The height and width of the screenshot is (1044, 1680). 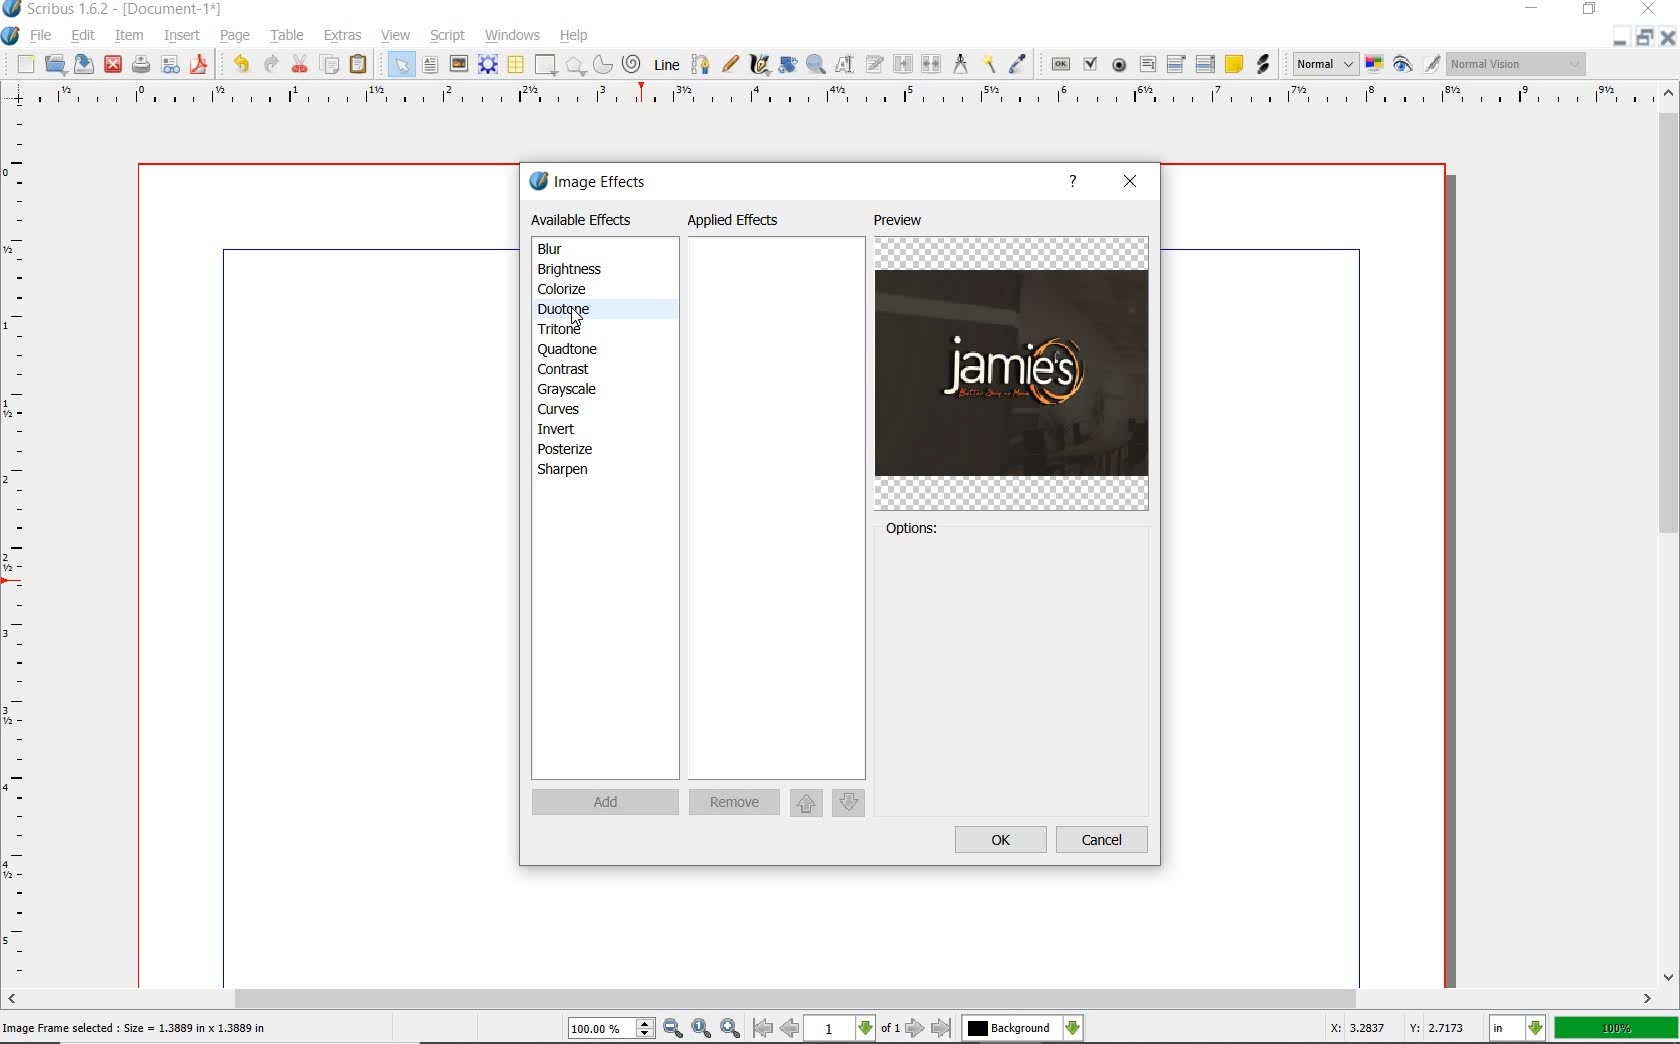 I want to click on calligraphic line, so click(x=762, y=66).